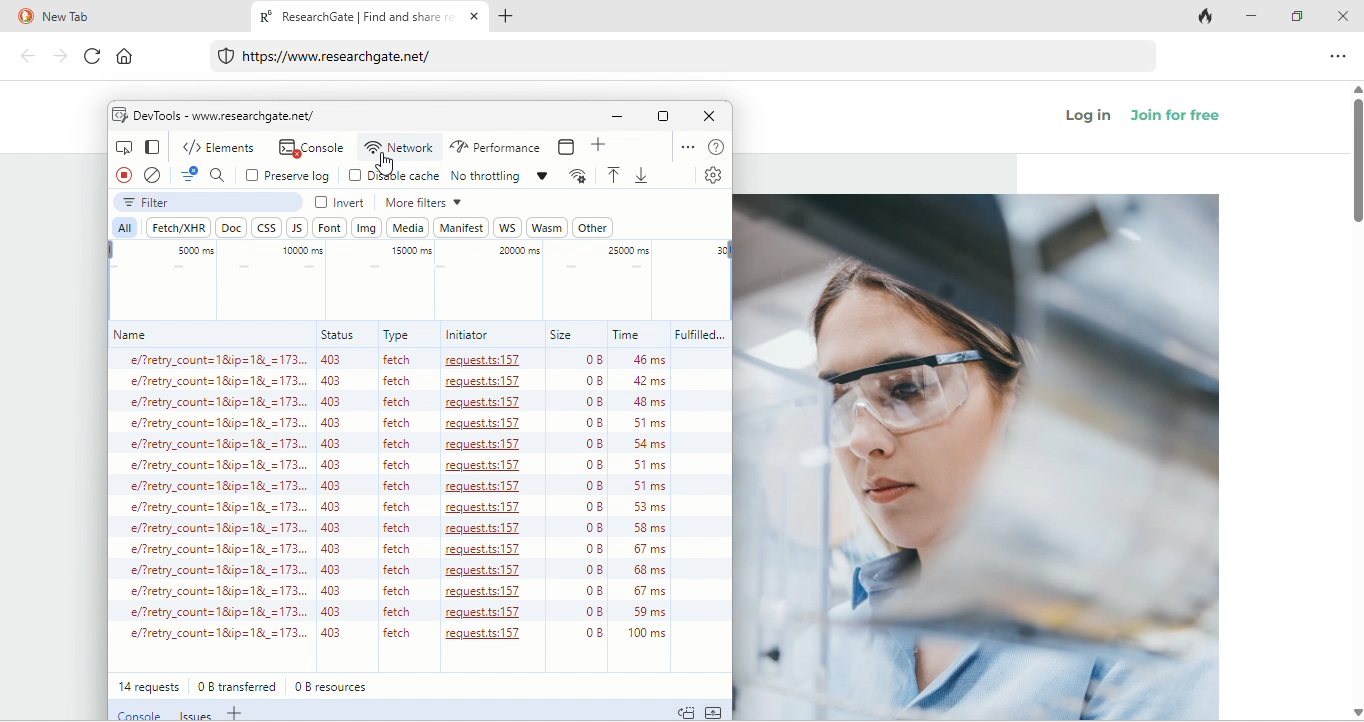  What do you see at coordinates (225, 115) in the screenshot?
I see `DevTools - www.researchgate.net/` at bounding box center [225, 115].